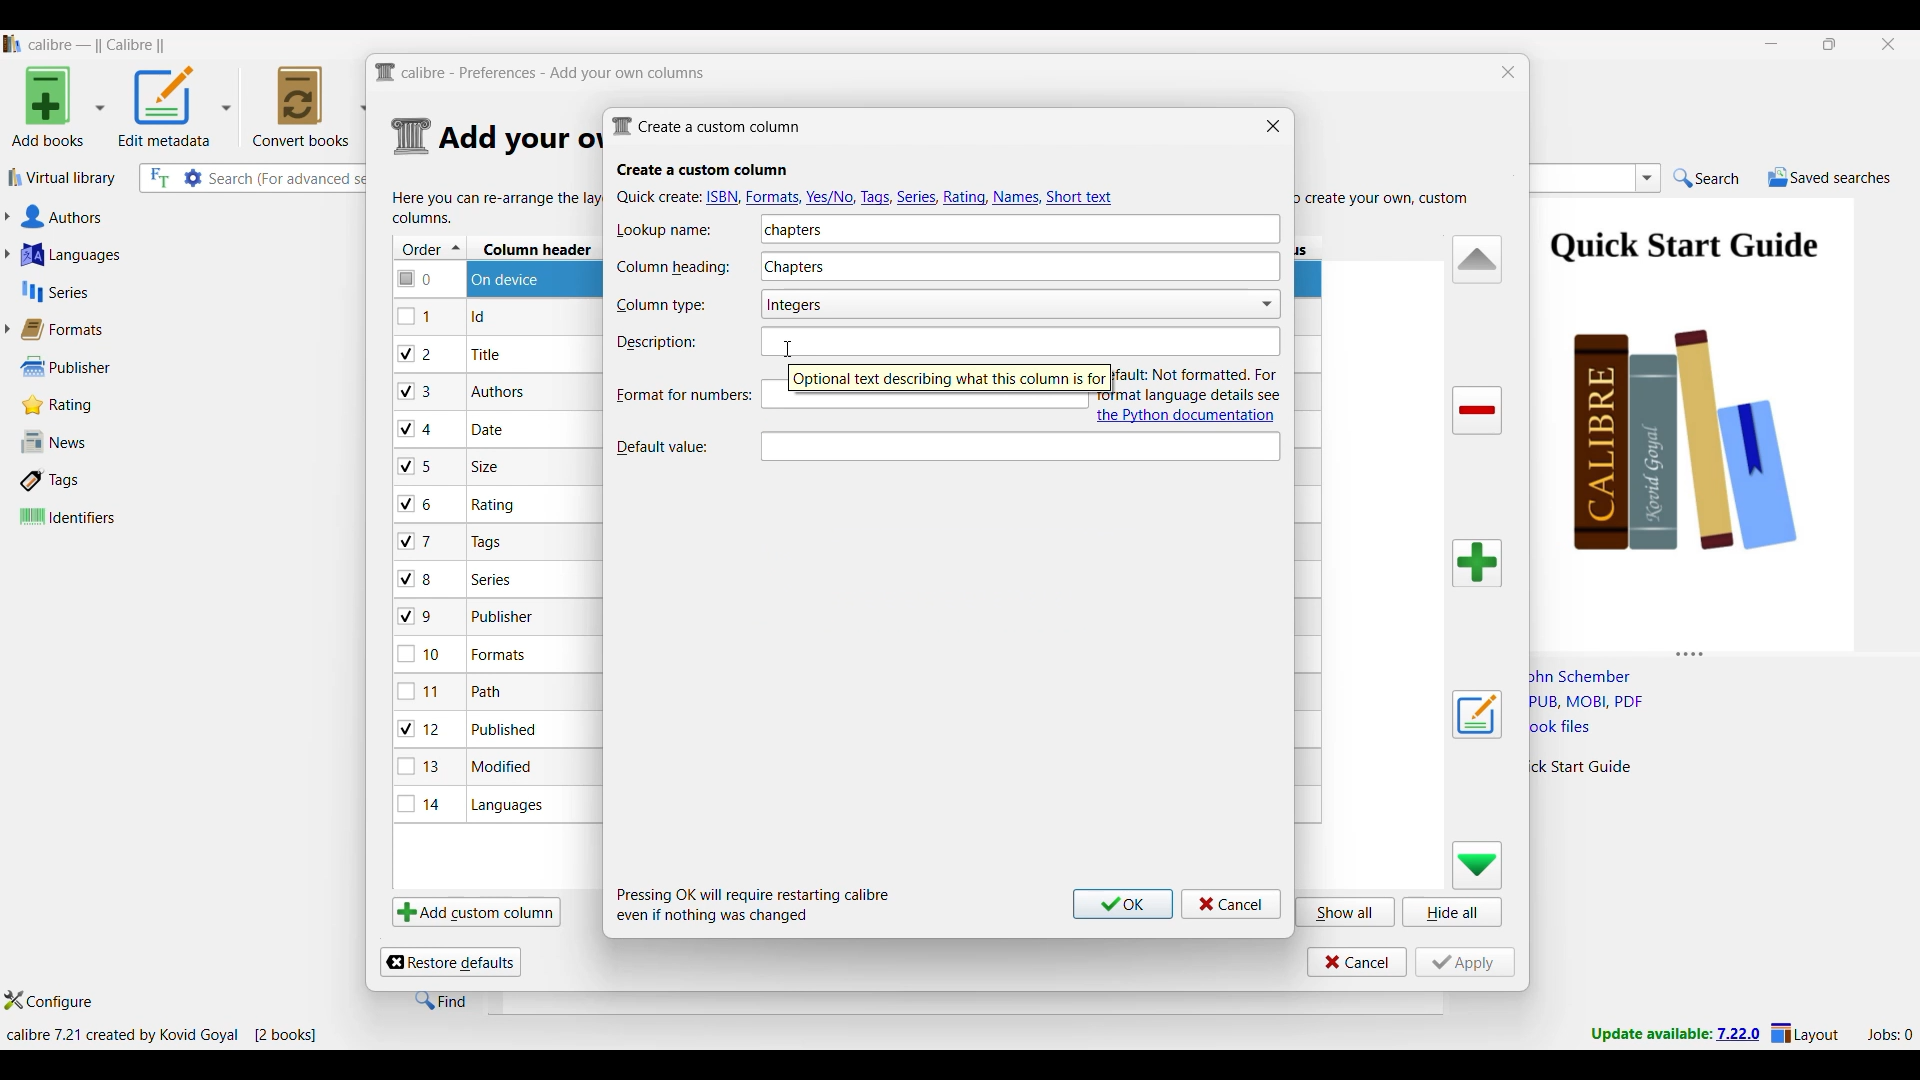  I want to click on checkbox - 8, so click(417, 577).